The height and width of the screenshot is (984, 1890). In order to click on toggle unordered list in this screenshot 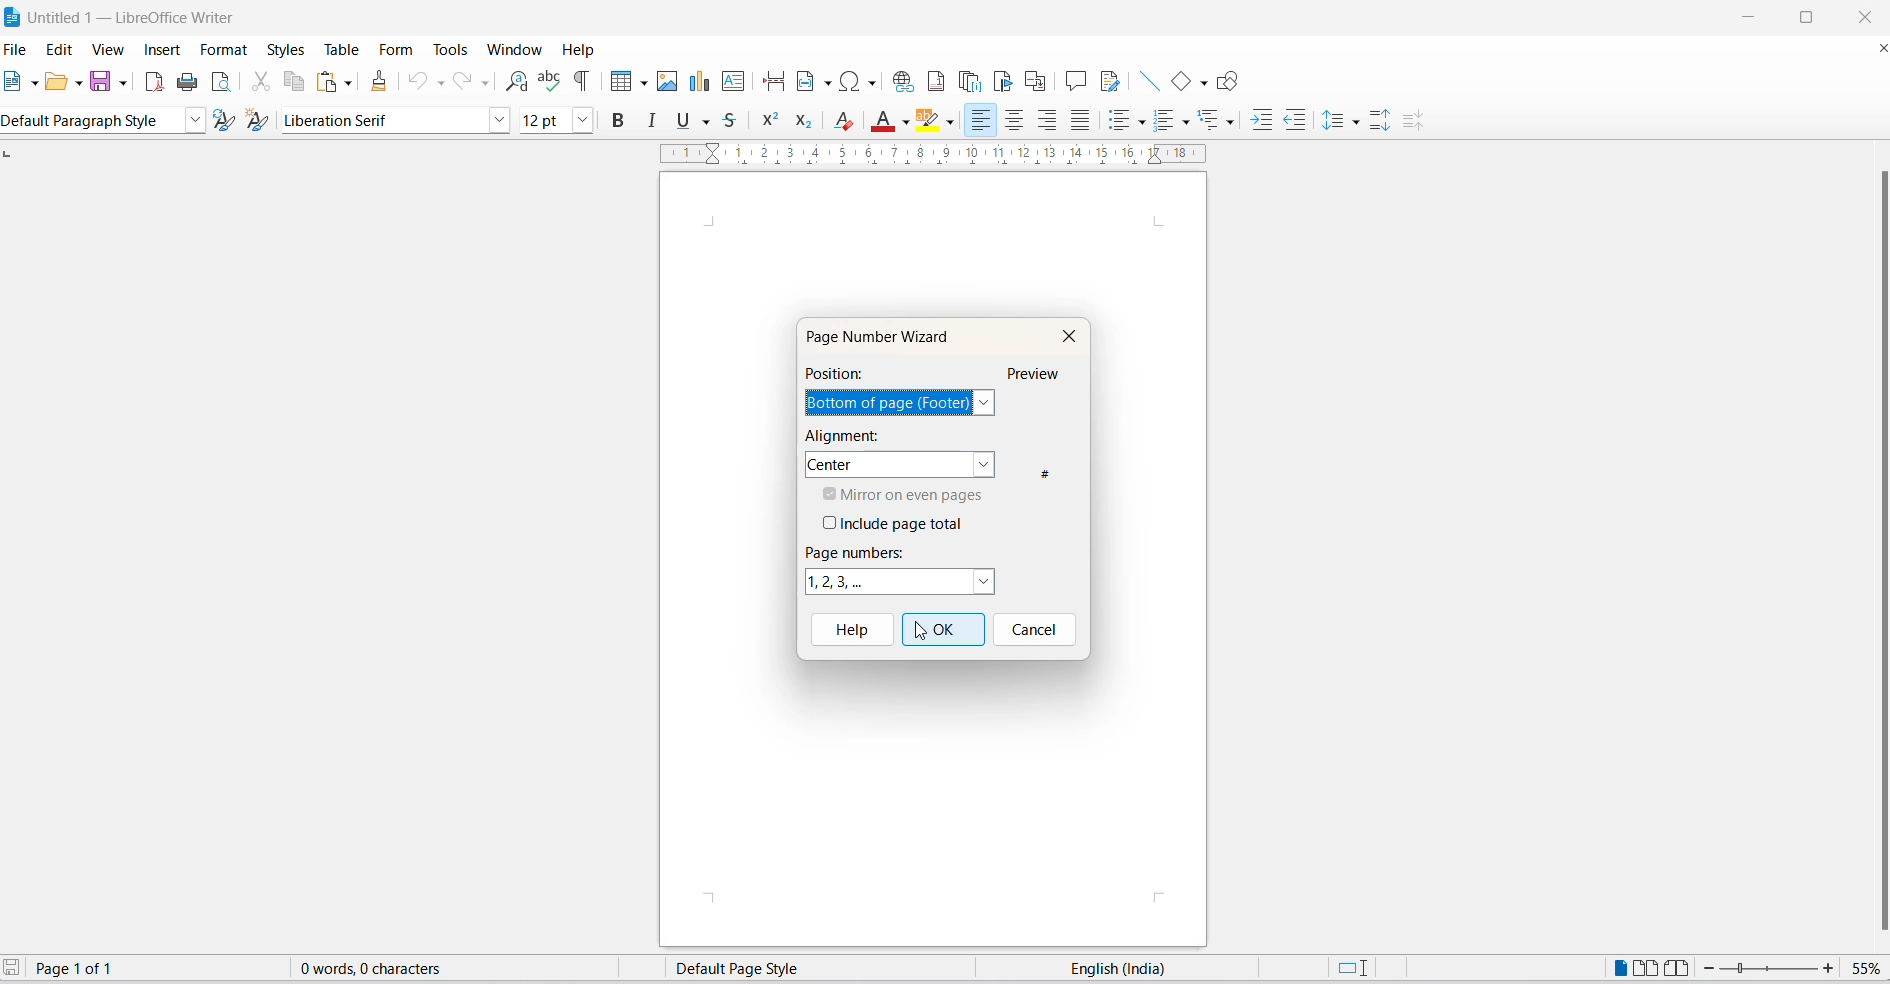, I will do `click(1119, 122)`.